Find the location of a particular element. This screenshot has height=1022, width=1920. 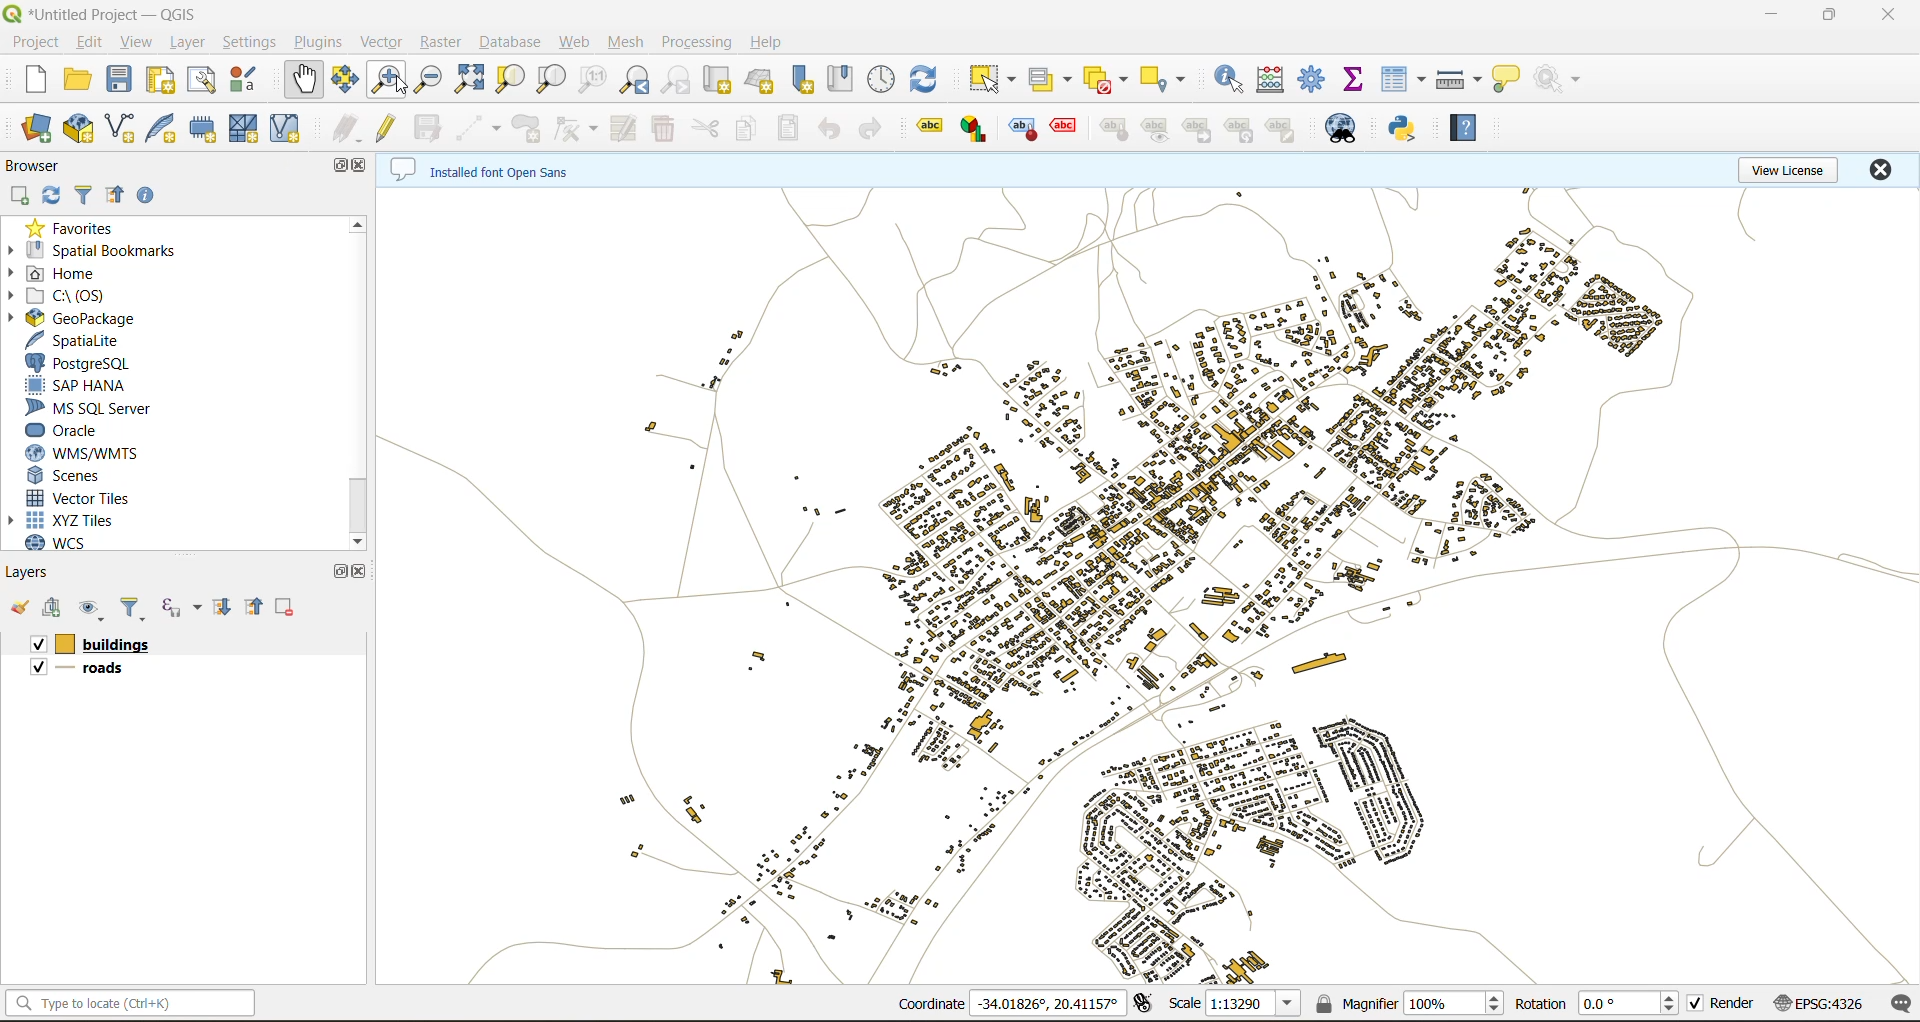

zoom layer is located at coordinates (556, 80).